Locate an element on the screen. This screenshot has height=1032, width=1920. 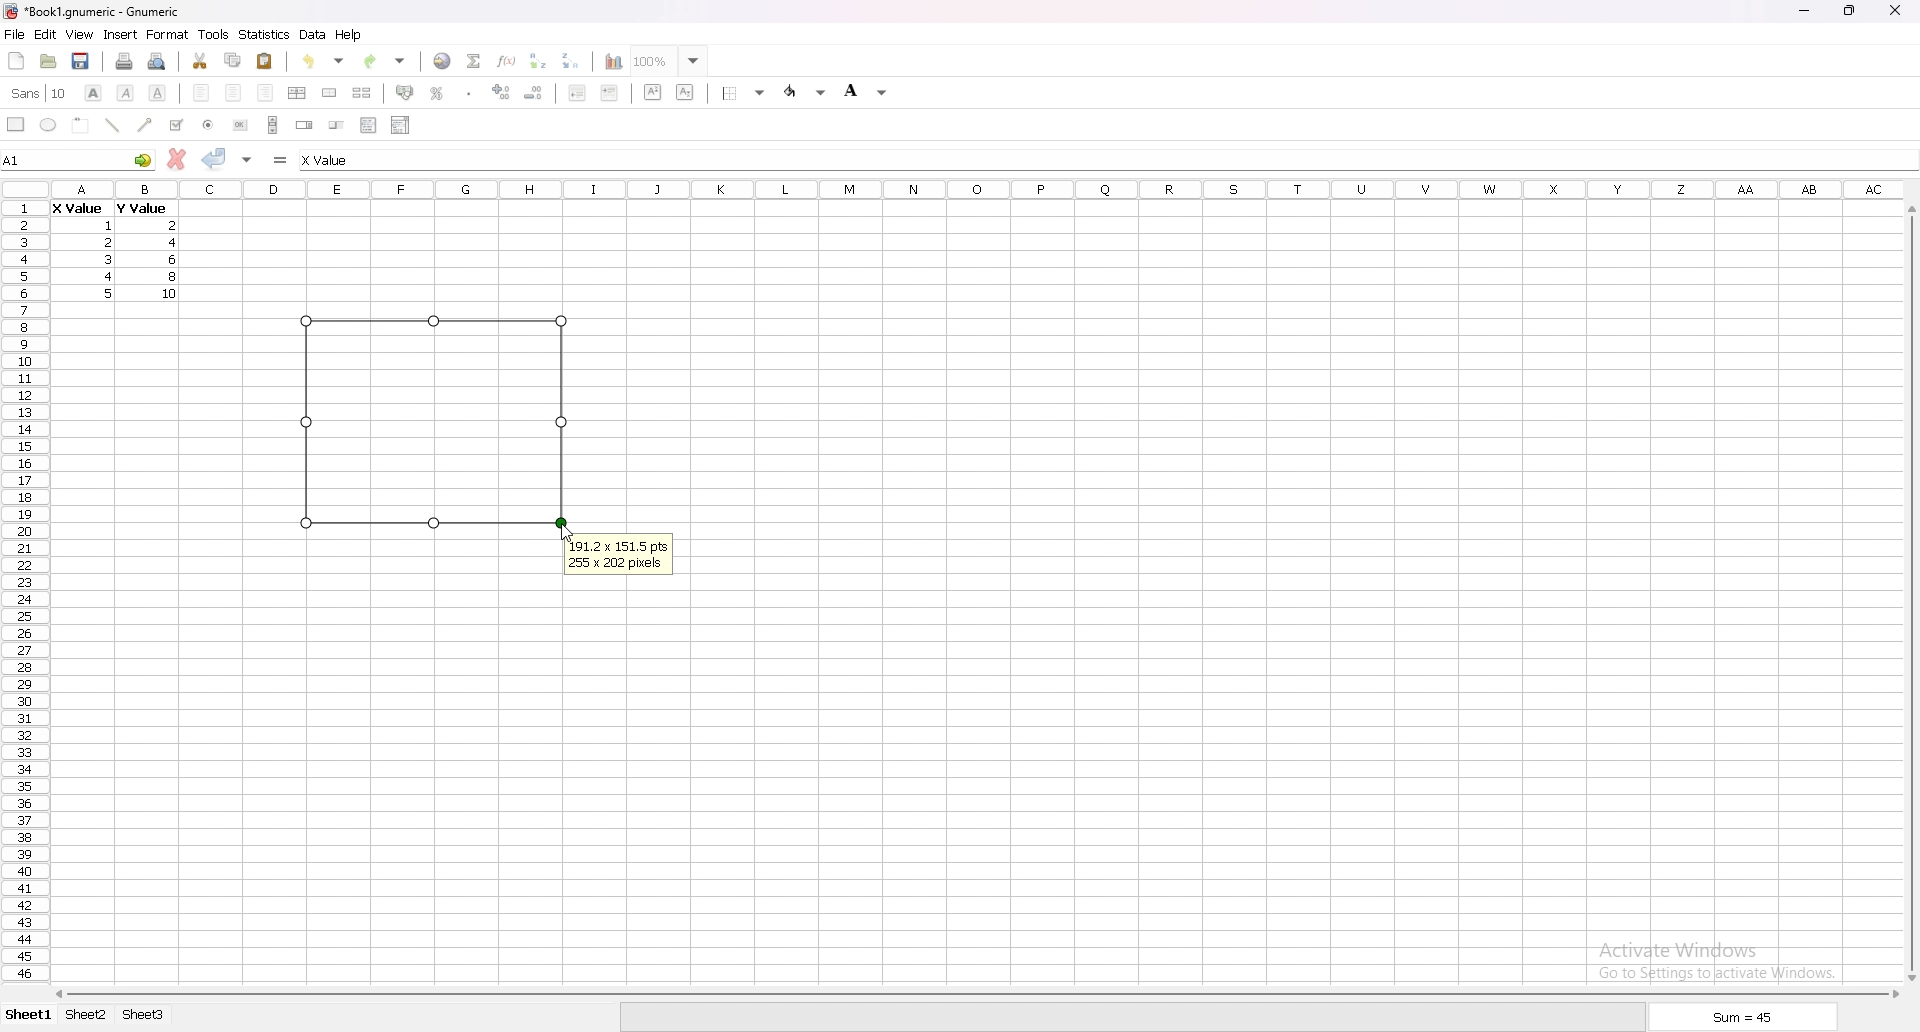
value is located at coordinates (77, 210).